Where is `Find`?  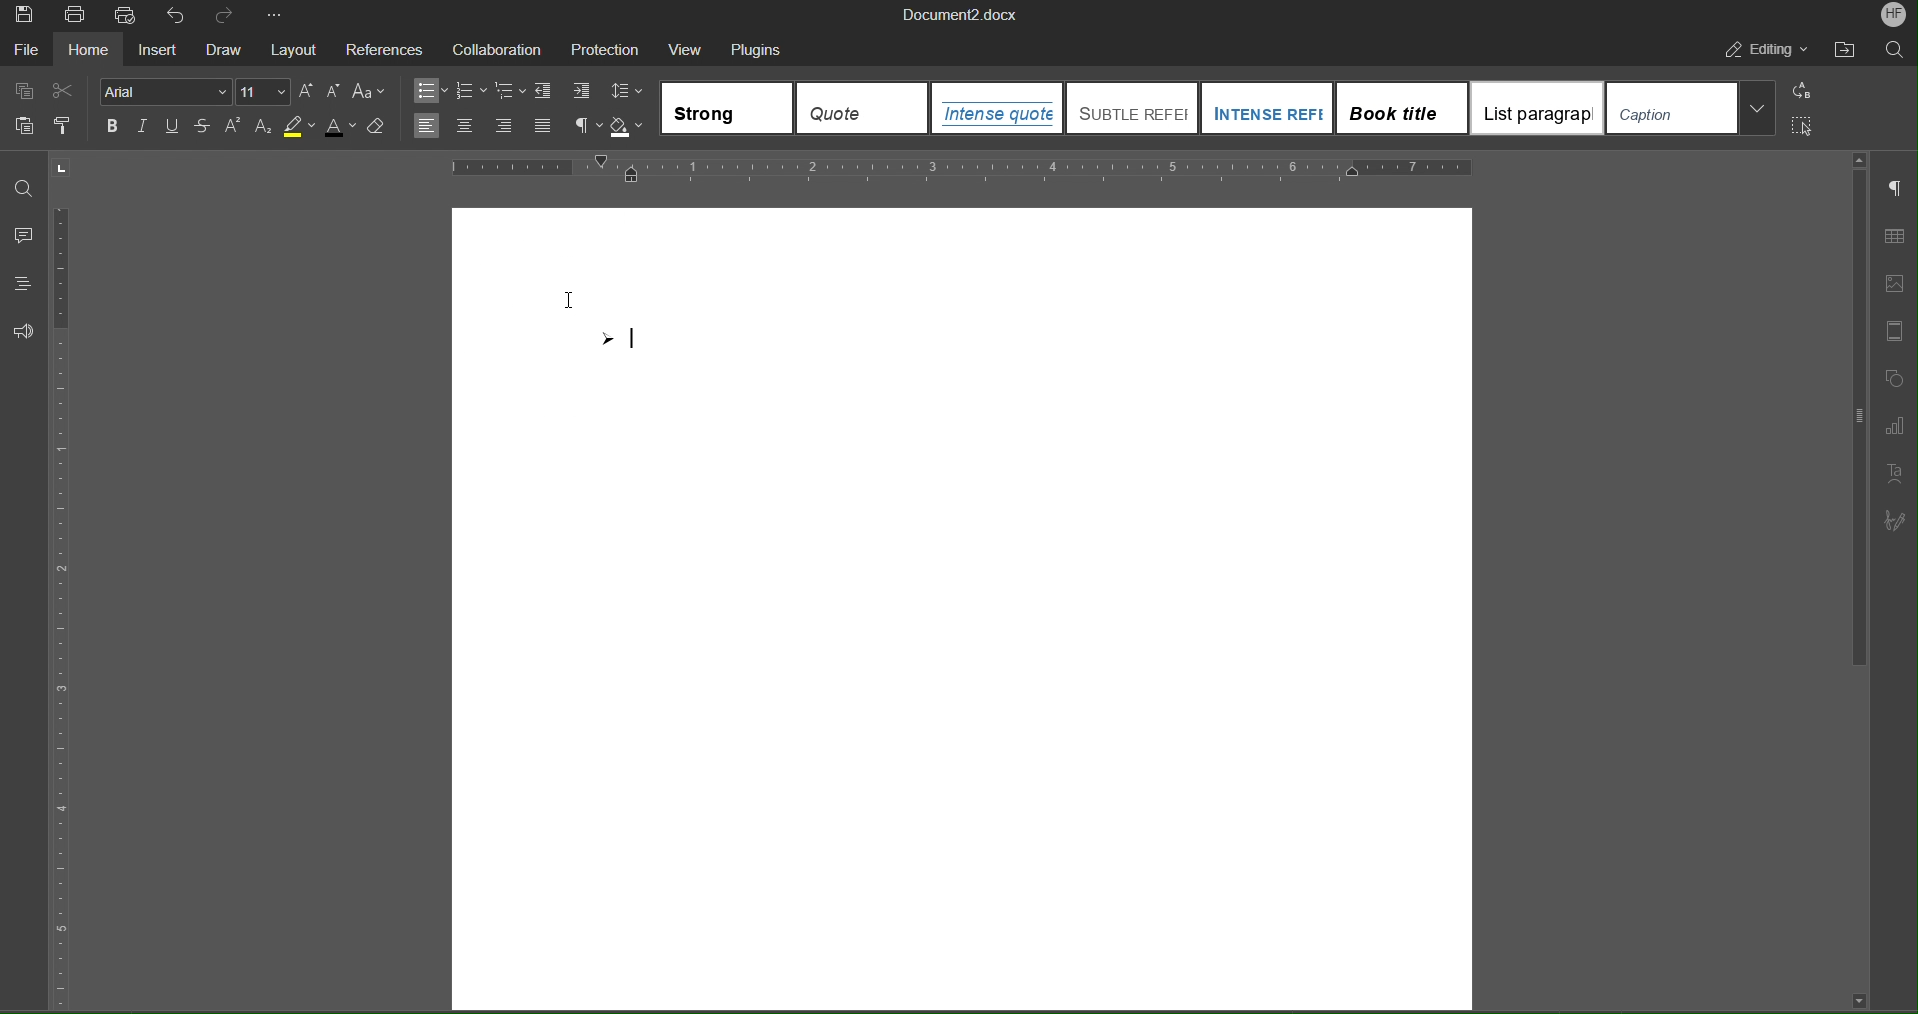 Find is located at coordinates (25, 187).